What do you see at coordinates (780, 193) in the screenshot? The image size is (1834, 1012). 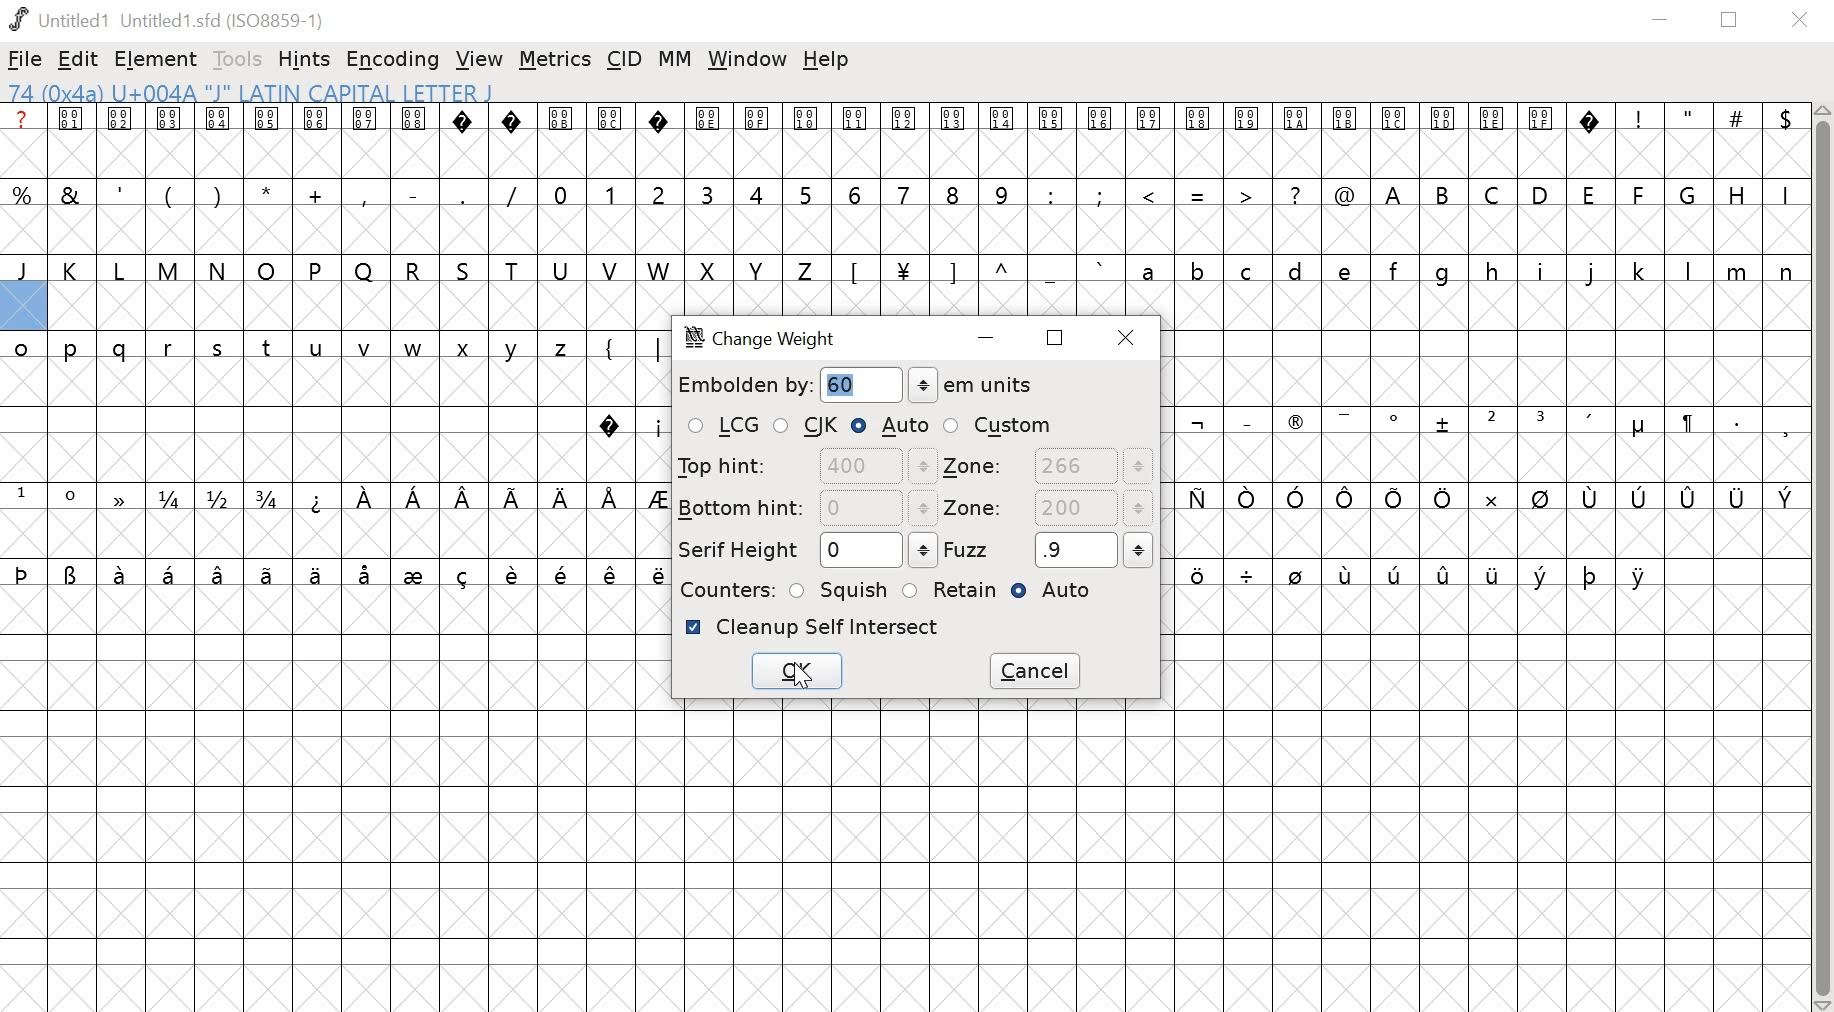 I see `numbers` at bounding box center [780, 193].